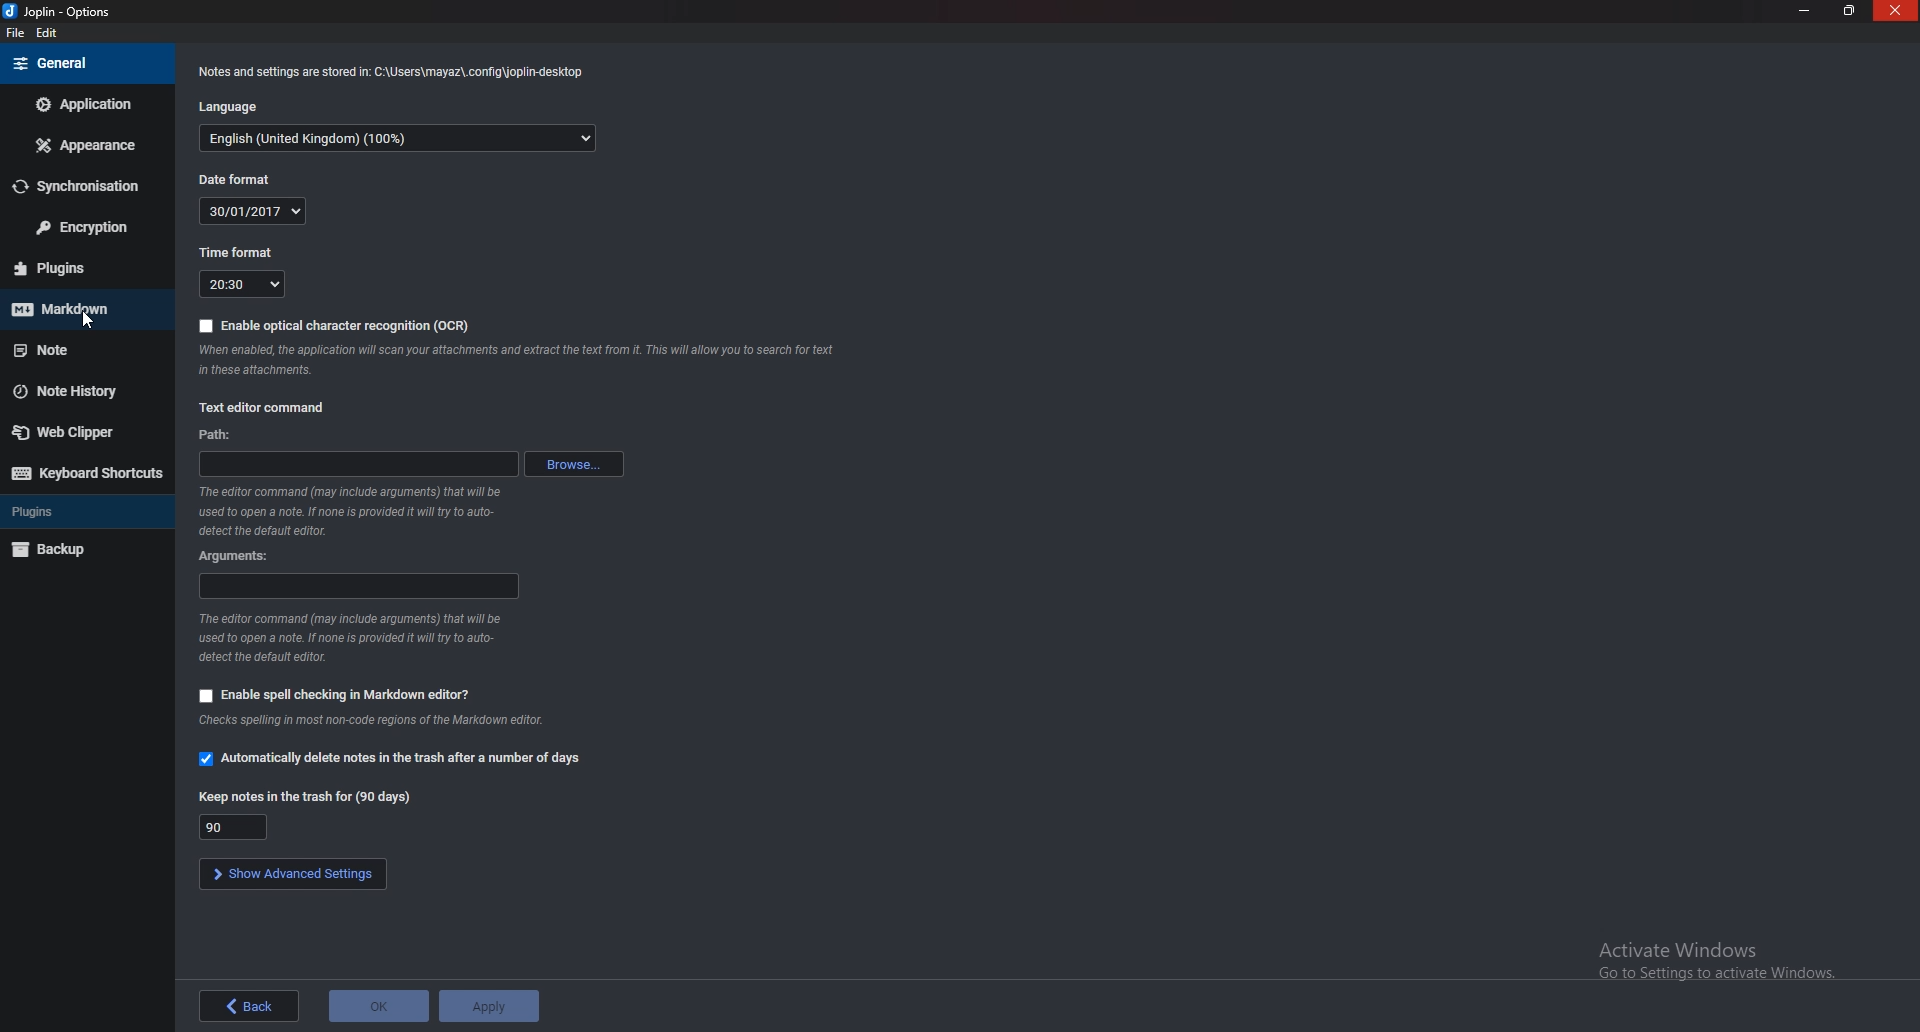 The height and width of the screenshot is (1032, 1920). Describe the element at coordinates (390, 758) in the screenshot. I see `Automatically delete notes` at that location.